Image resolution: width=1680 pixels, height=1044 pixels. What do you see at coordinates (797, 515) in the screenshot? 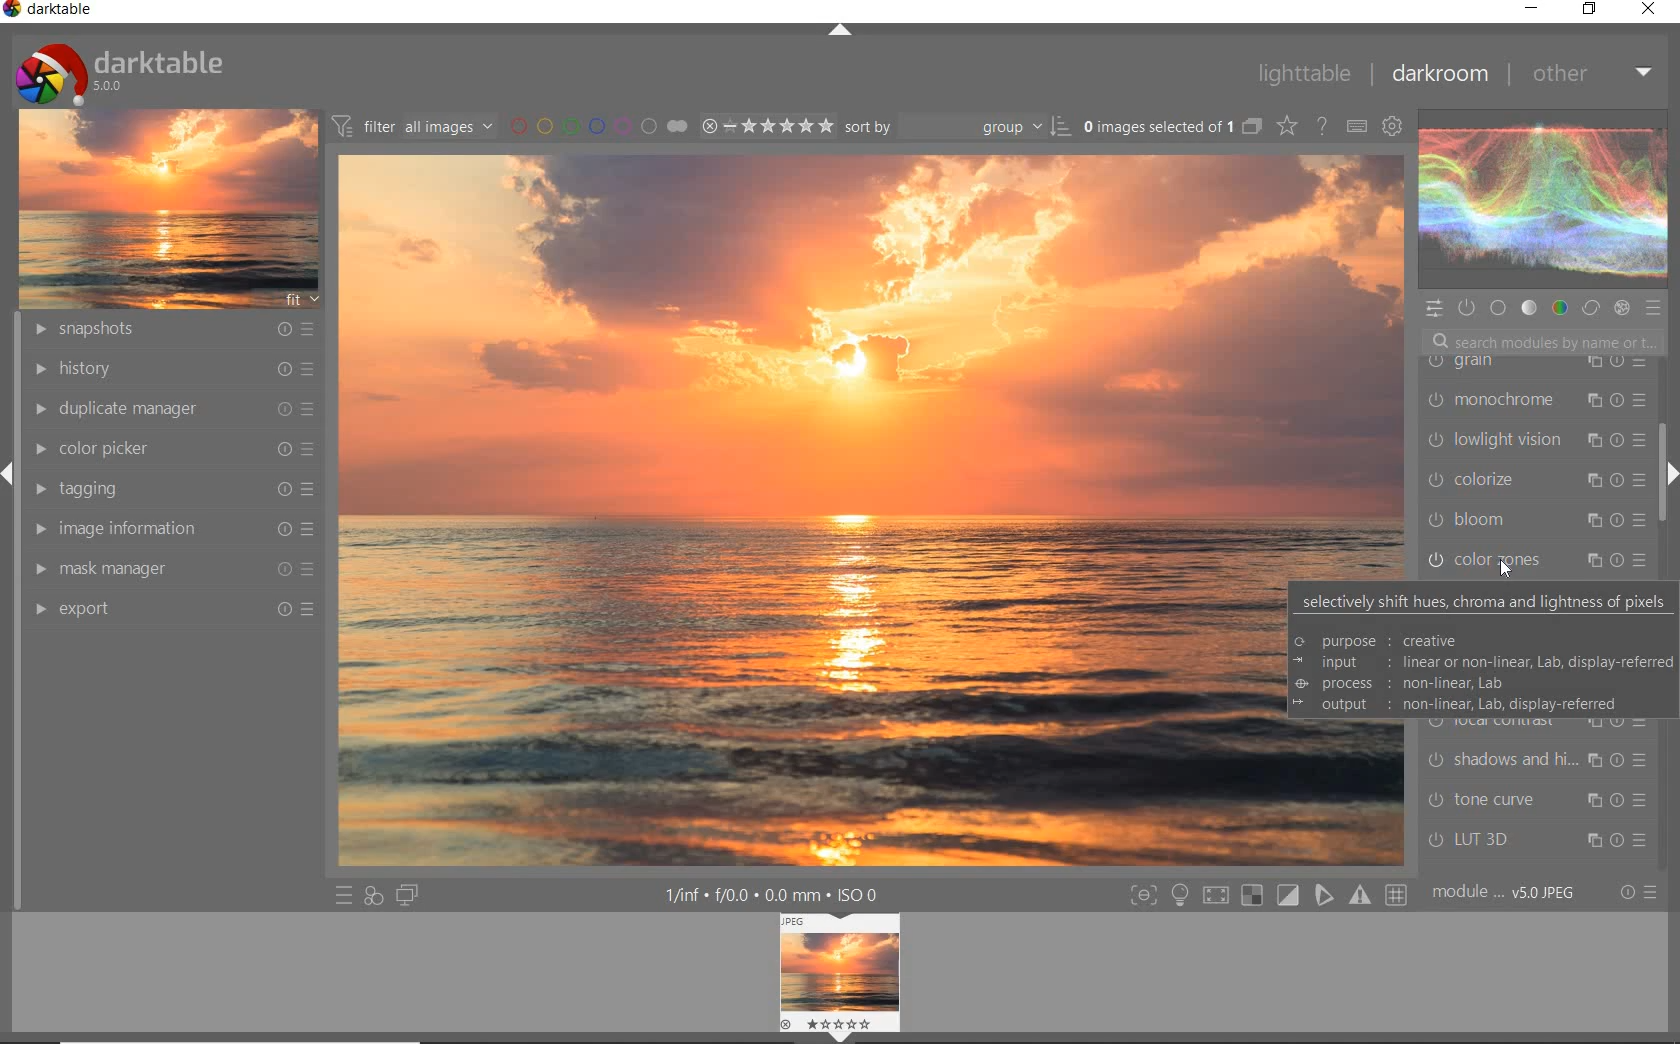
I see `SELECTED IMAGE` at bounding box center [797, 515].